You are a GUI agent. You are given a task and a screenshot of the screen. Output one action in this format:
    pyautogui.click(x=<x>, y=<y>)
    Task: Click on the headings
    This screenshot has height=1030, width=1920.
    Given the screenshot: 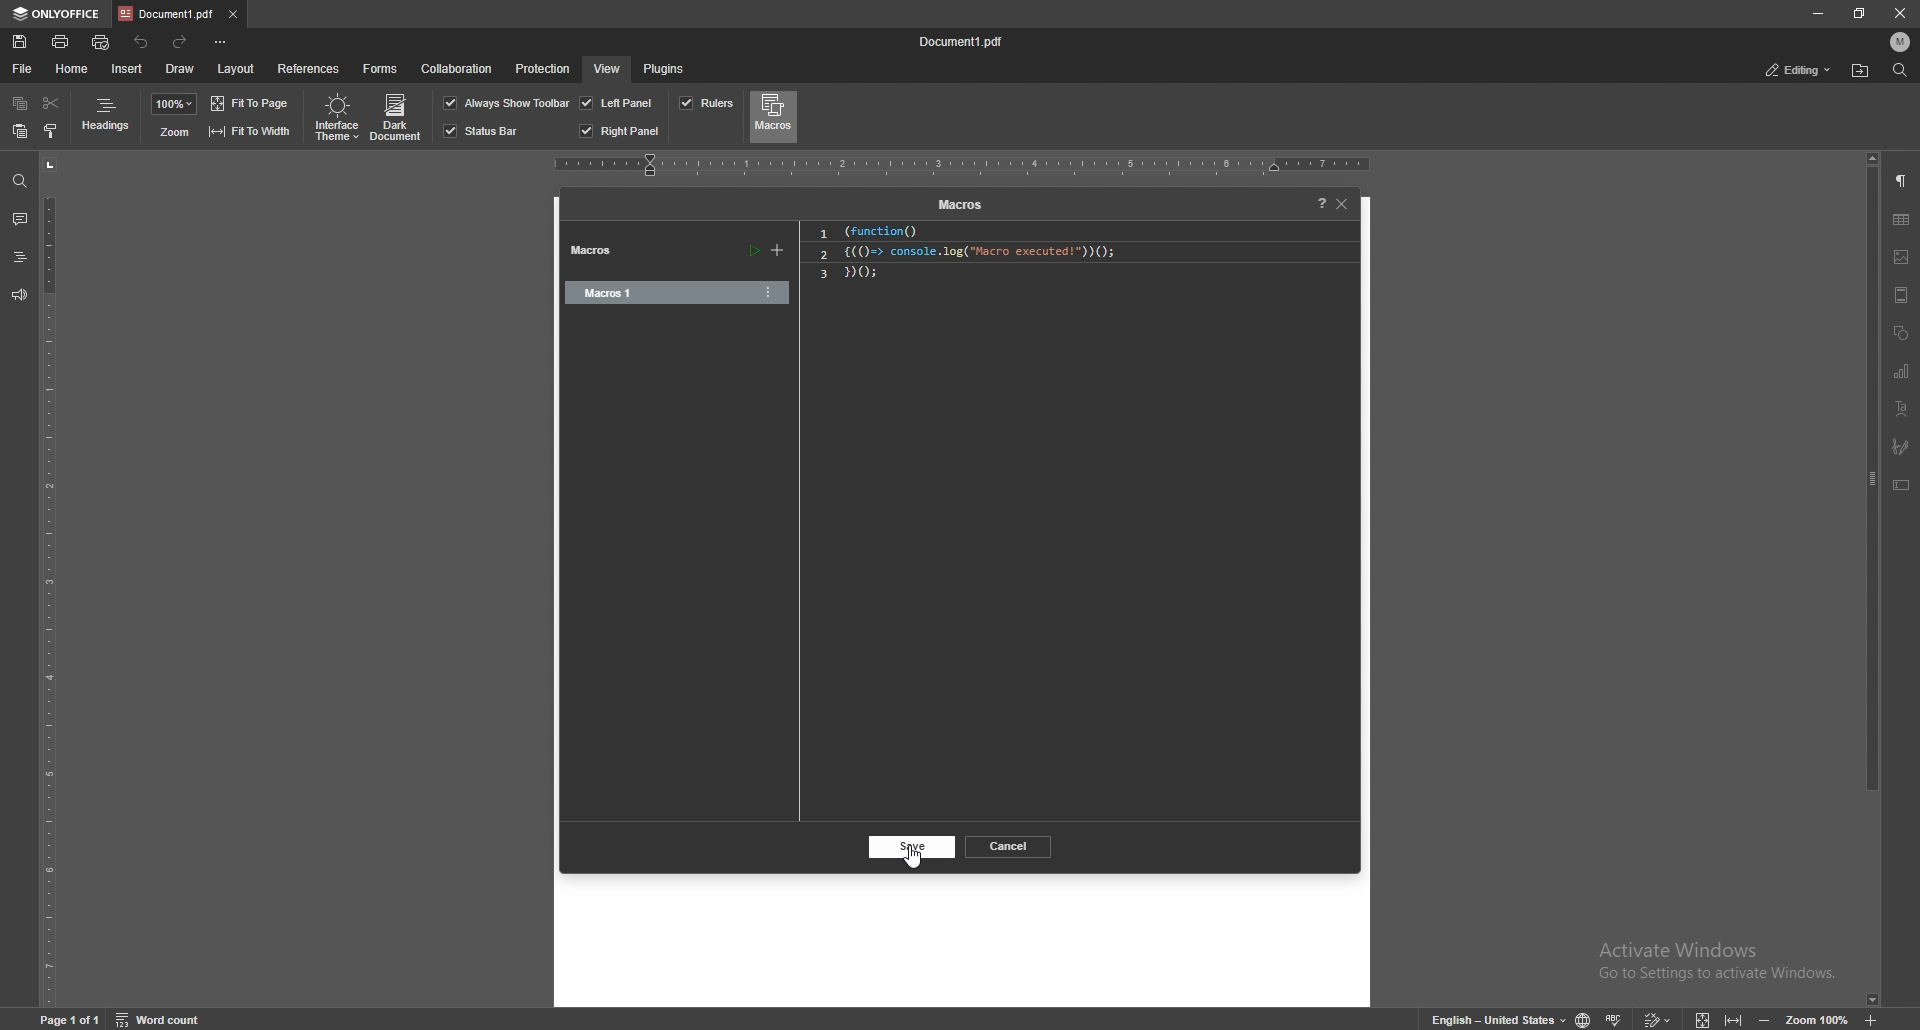 What is the action you would take?
    pyautogui.click(x=107, y=118)
    